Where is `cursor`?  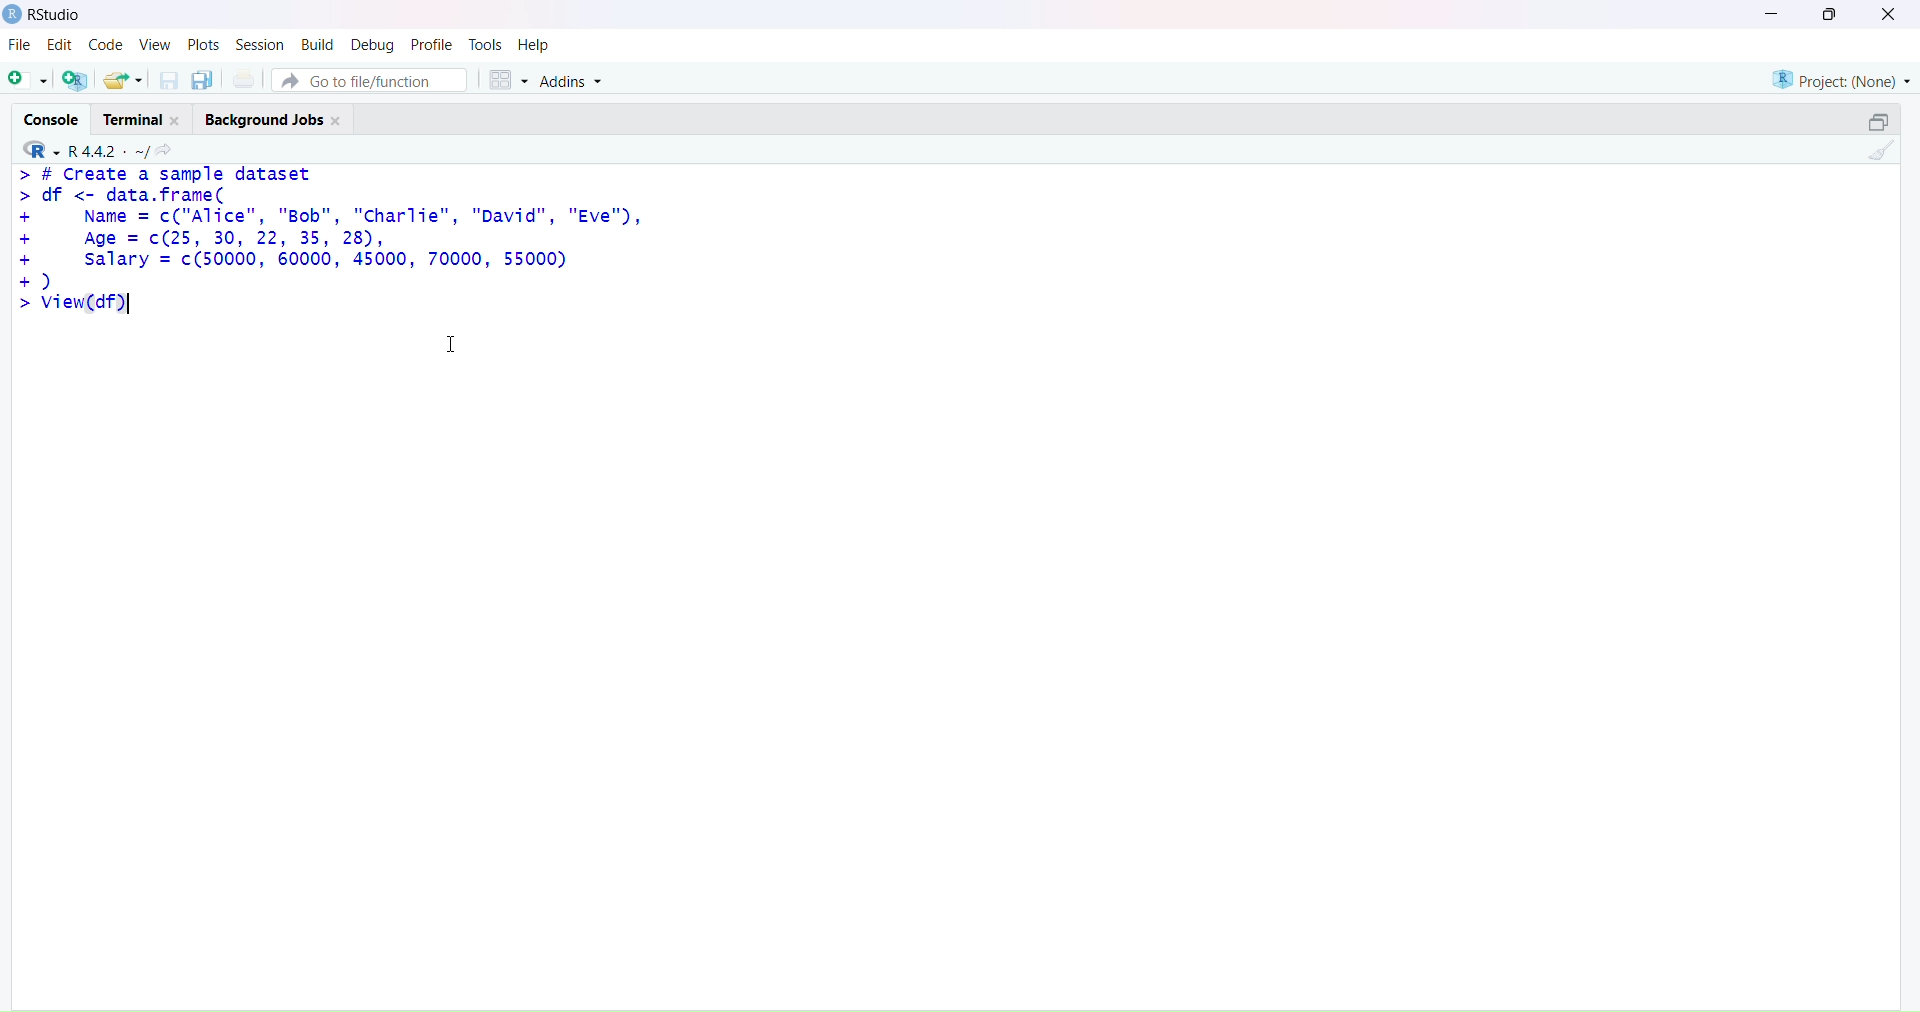 cursor is located at coordinates (453, 344).